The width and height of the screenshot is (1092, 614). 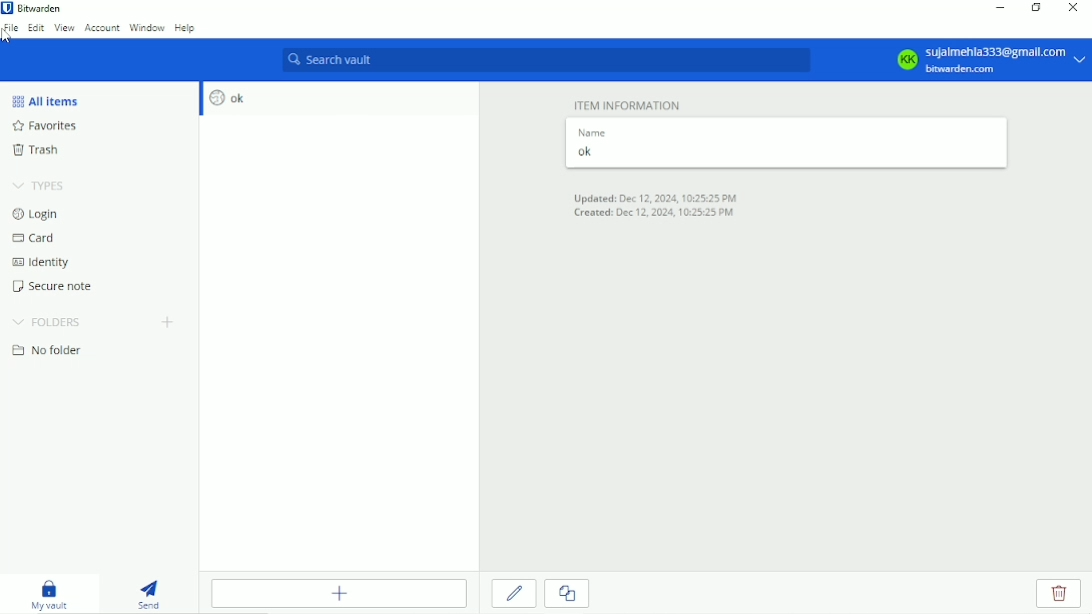 I want to click on Create folder, so click(x=169, y=324).